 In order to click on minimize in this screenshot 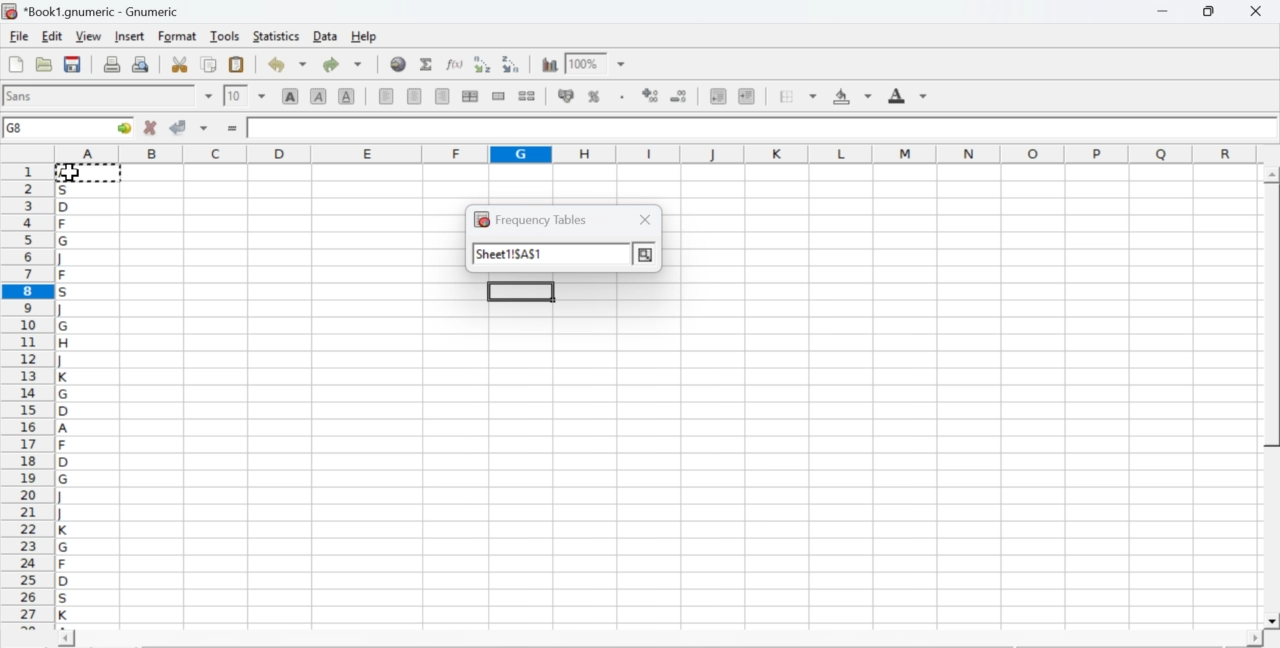, I will do `click(1164, 11)`.